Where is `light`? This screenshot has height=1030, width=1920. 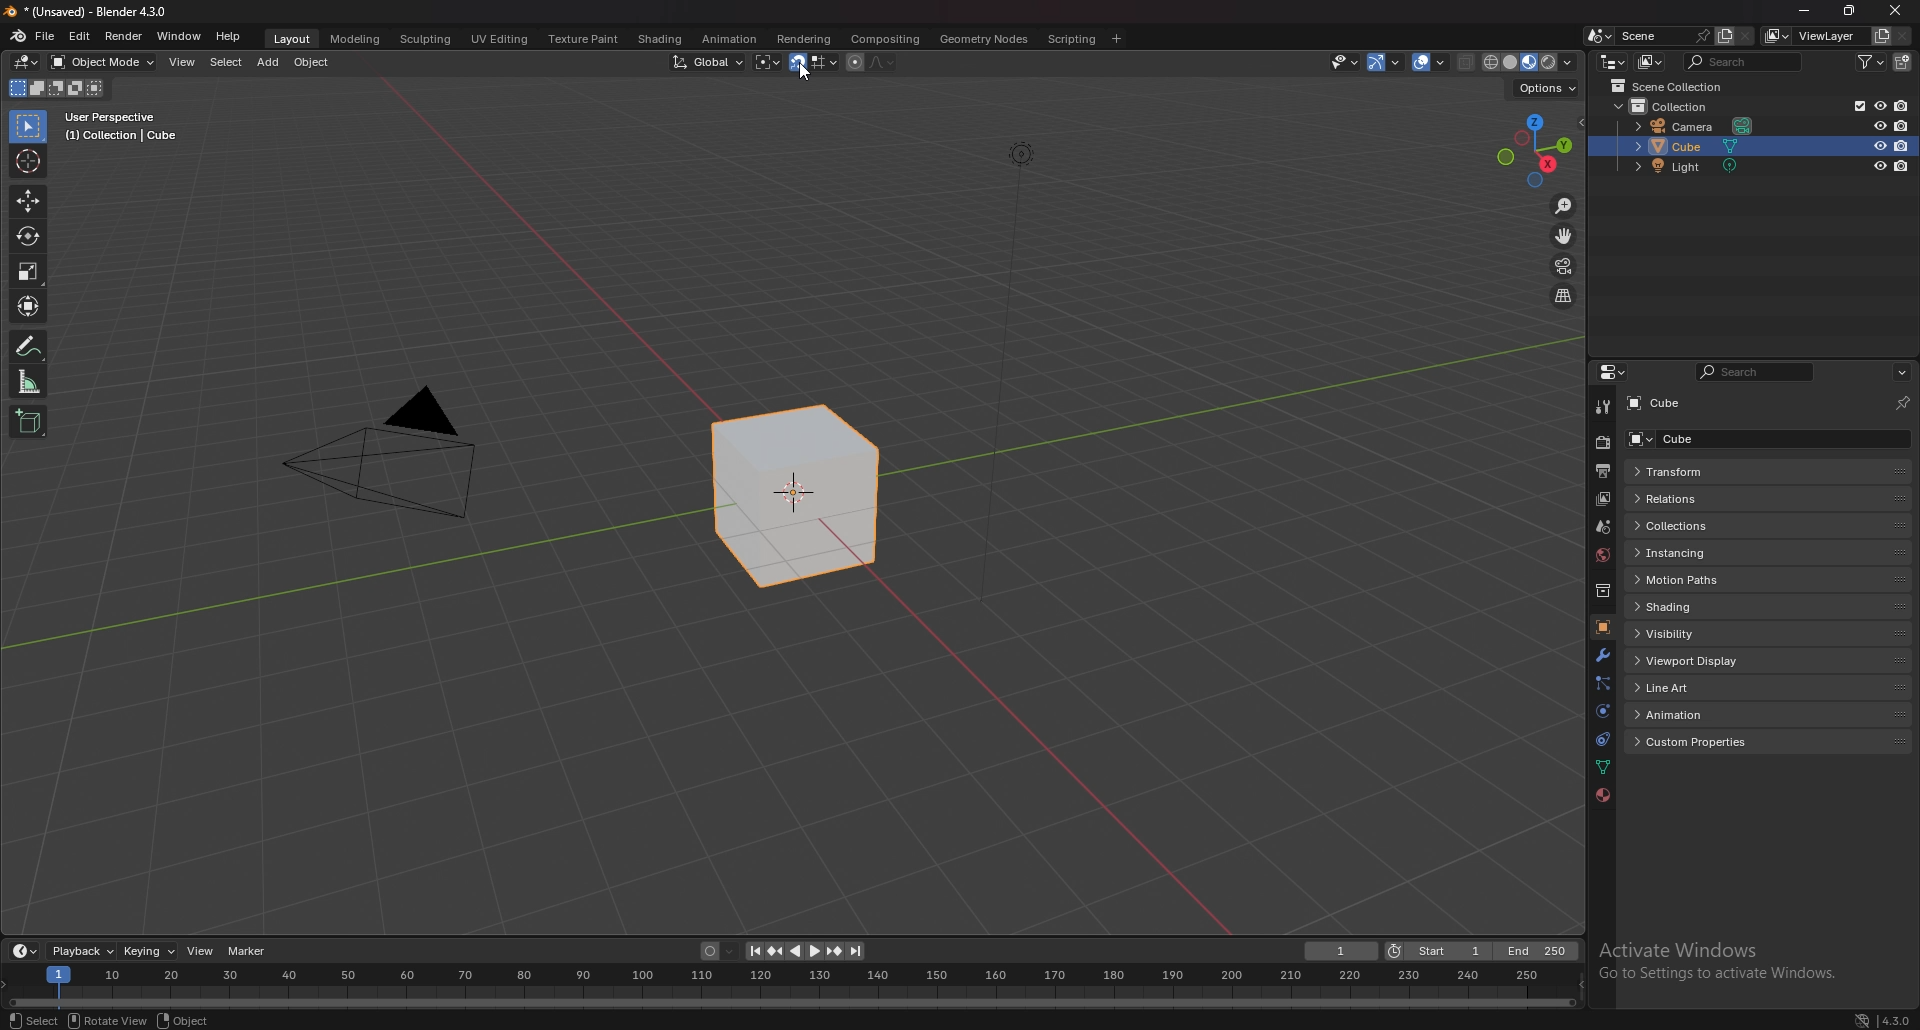
light is located at coordinates (1695, 166).